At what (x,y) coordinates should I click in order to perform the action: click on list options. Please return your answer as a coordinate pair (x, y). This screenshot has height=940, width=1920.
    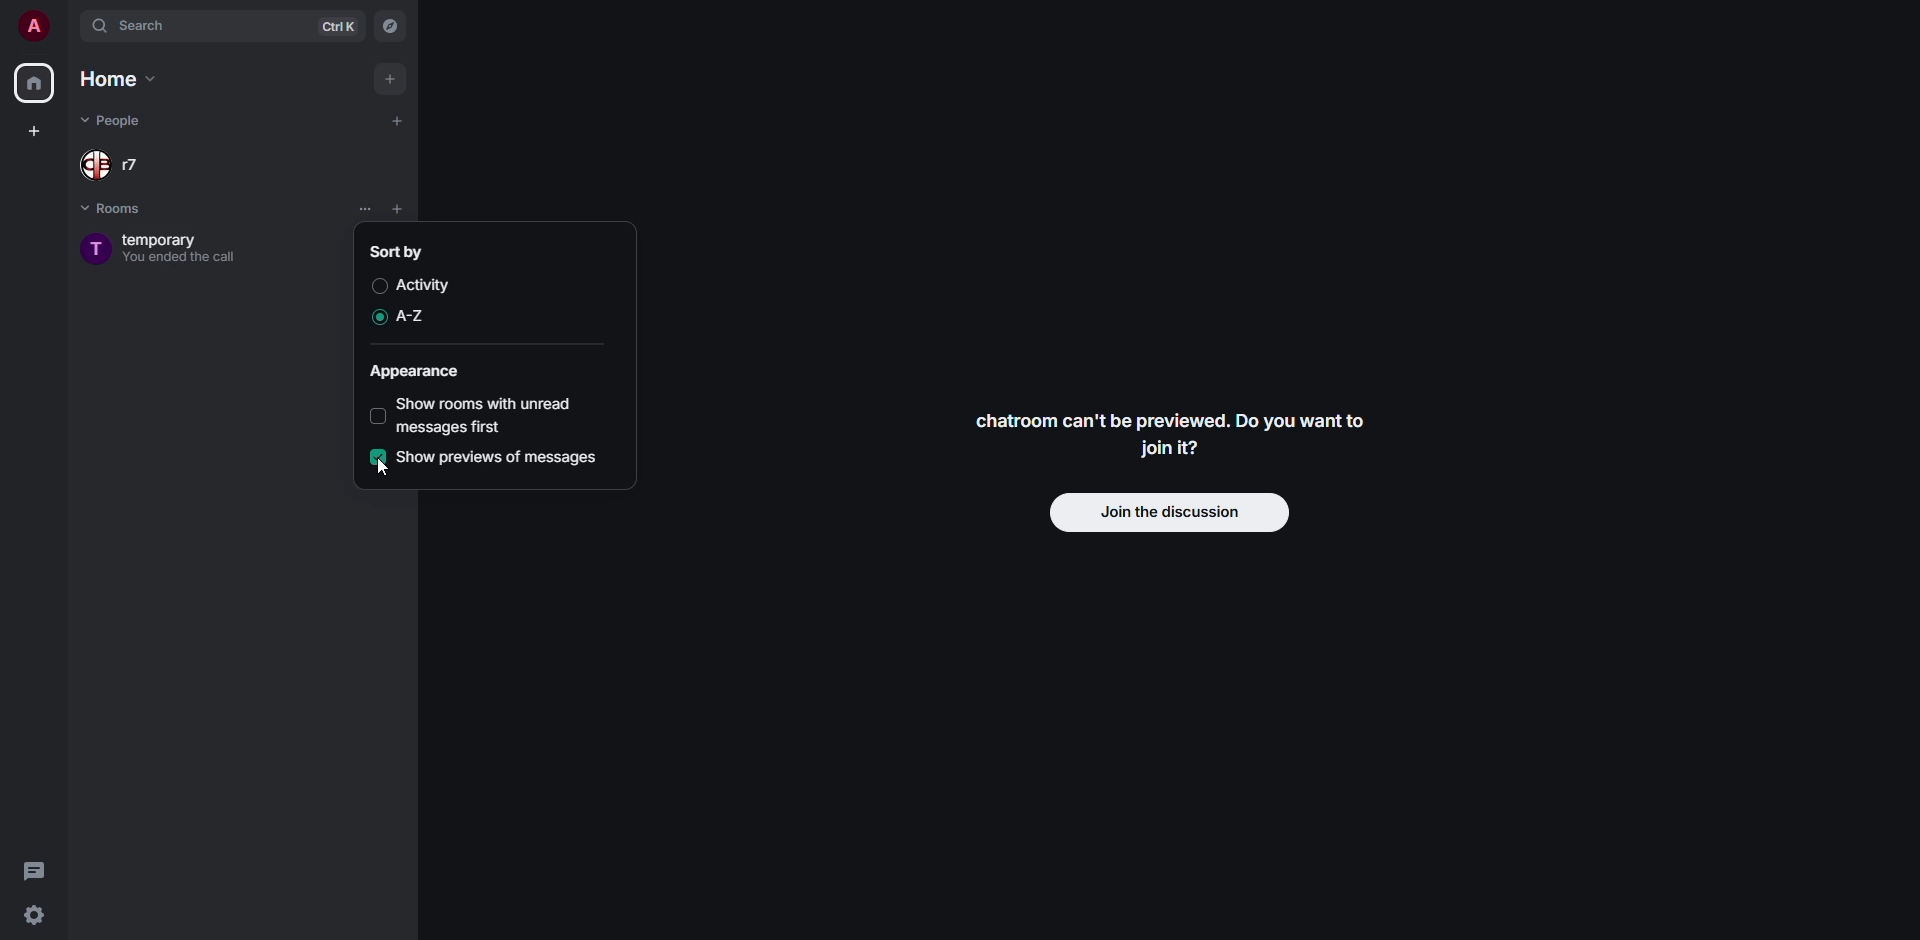
    Looking at the image, I should click on (364, 209).